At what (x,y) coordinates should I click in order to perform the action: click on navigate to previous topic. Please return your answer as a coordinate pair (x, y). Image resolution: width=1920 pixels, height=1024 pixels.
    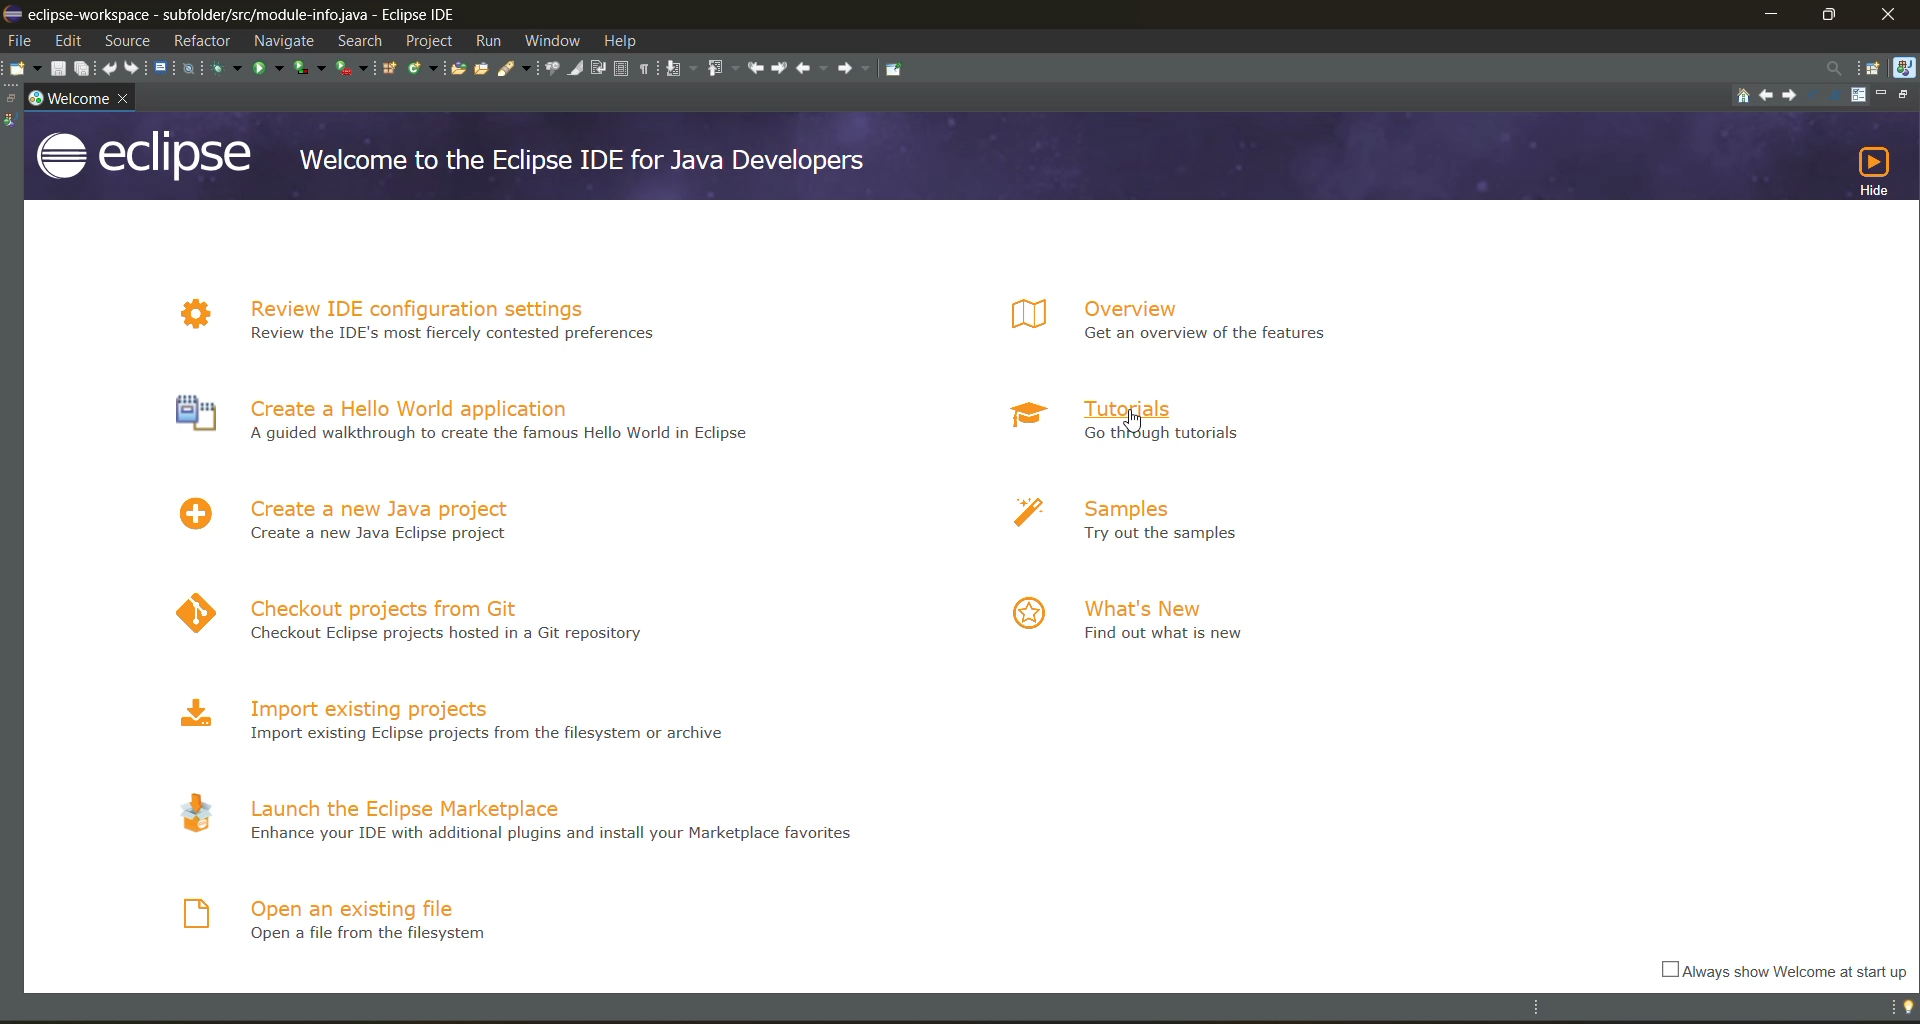
    Looking at the image, I should click on (1767, 94).